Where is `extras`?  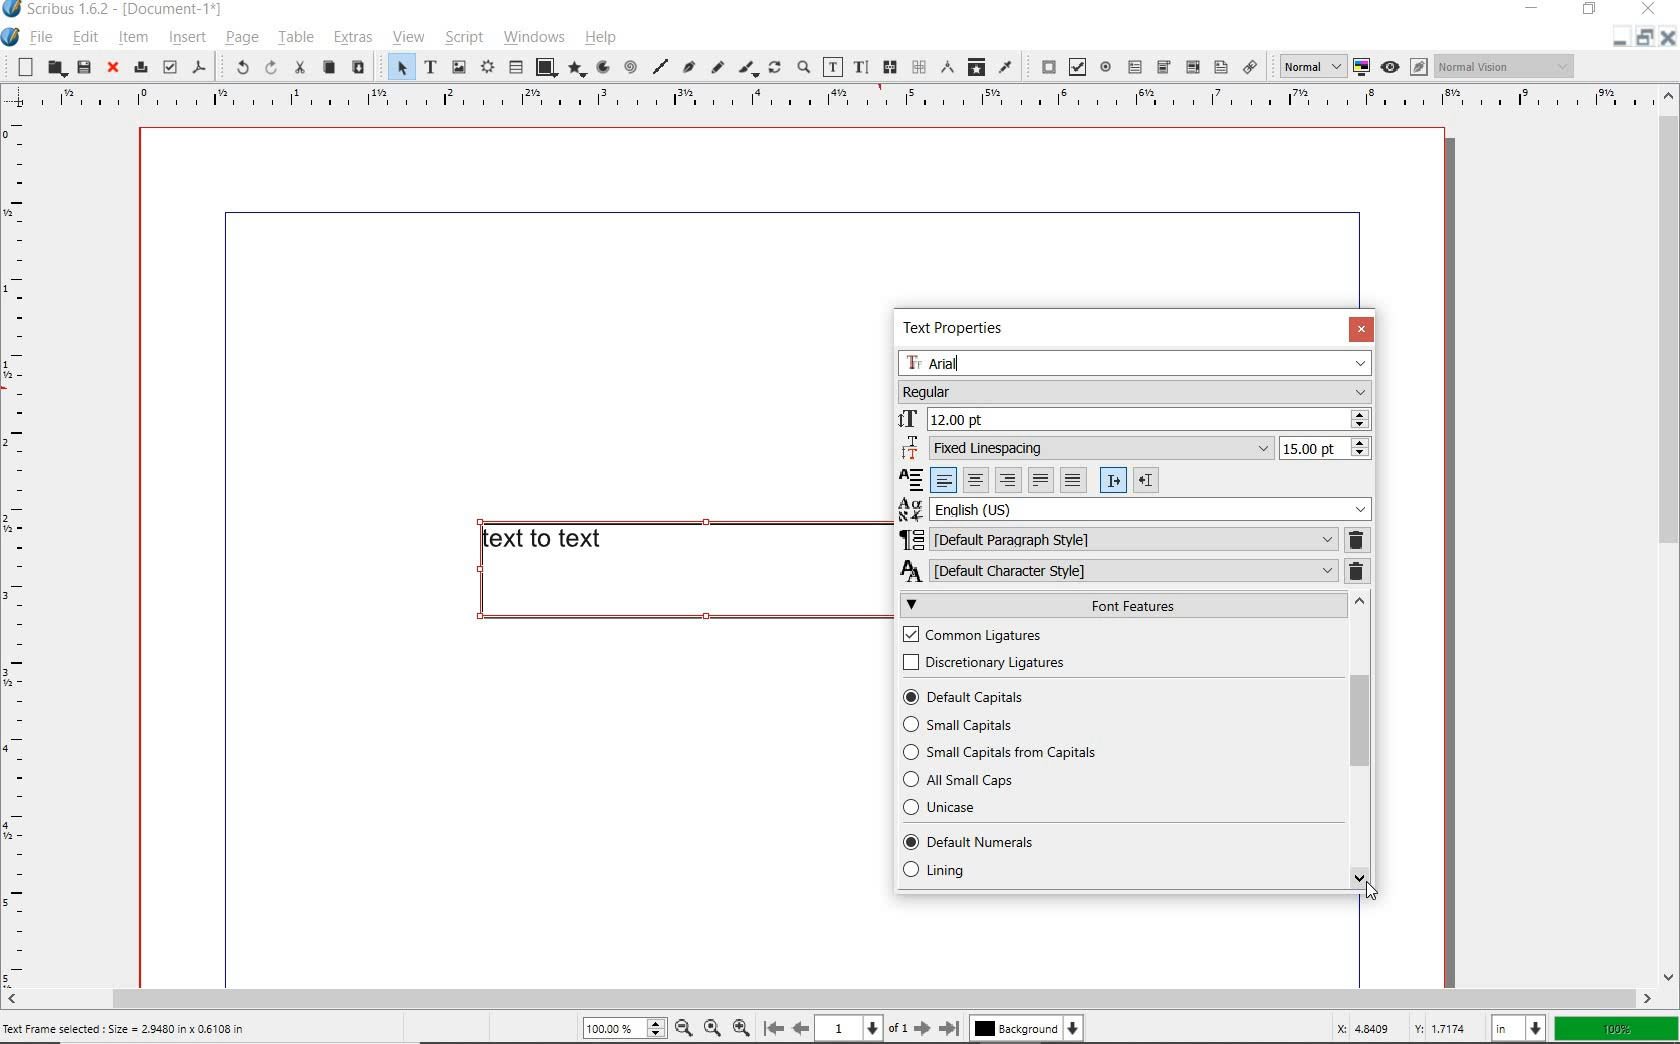
extras is located at coordinates (352, 40).